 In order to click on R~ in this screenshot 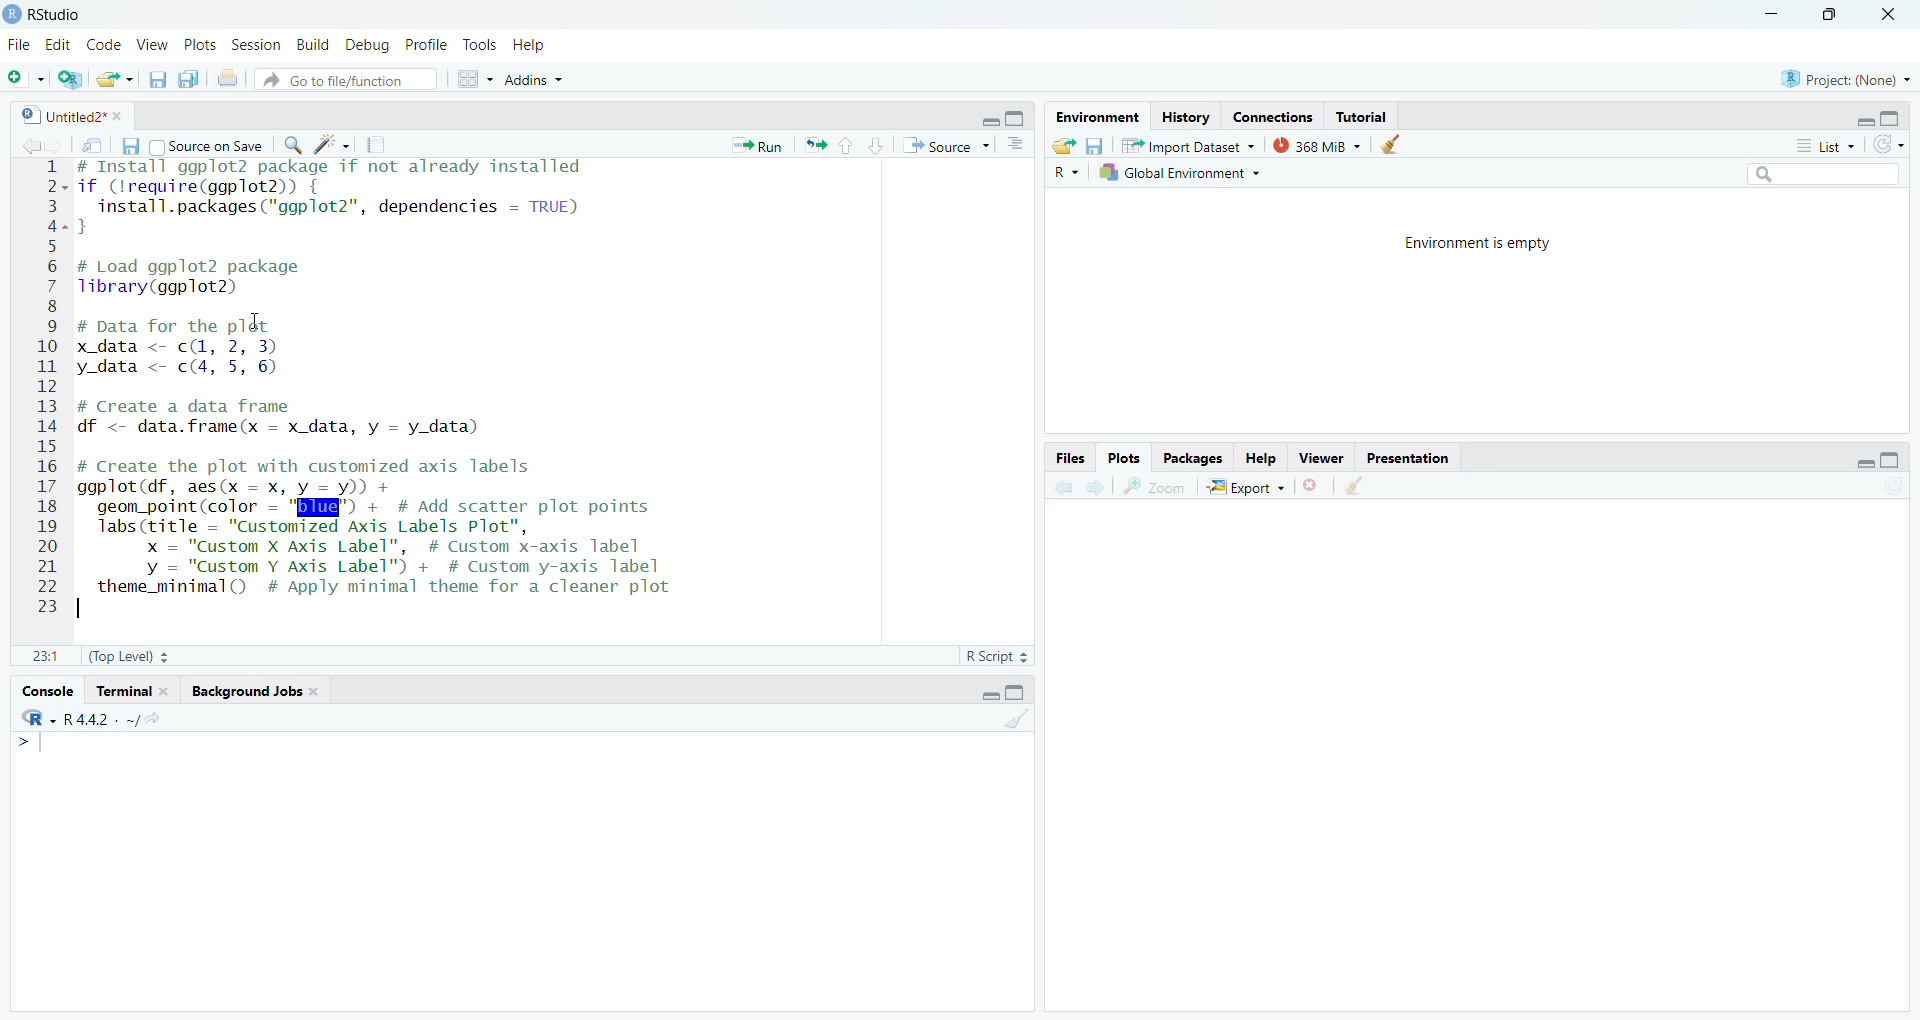, I will do `click(1064, 171)`.